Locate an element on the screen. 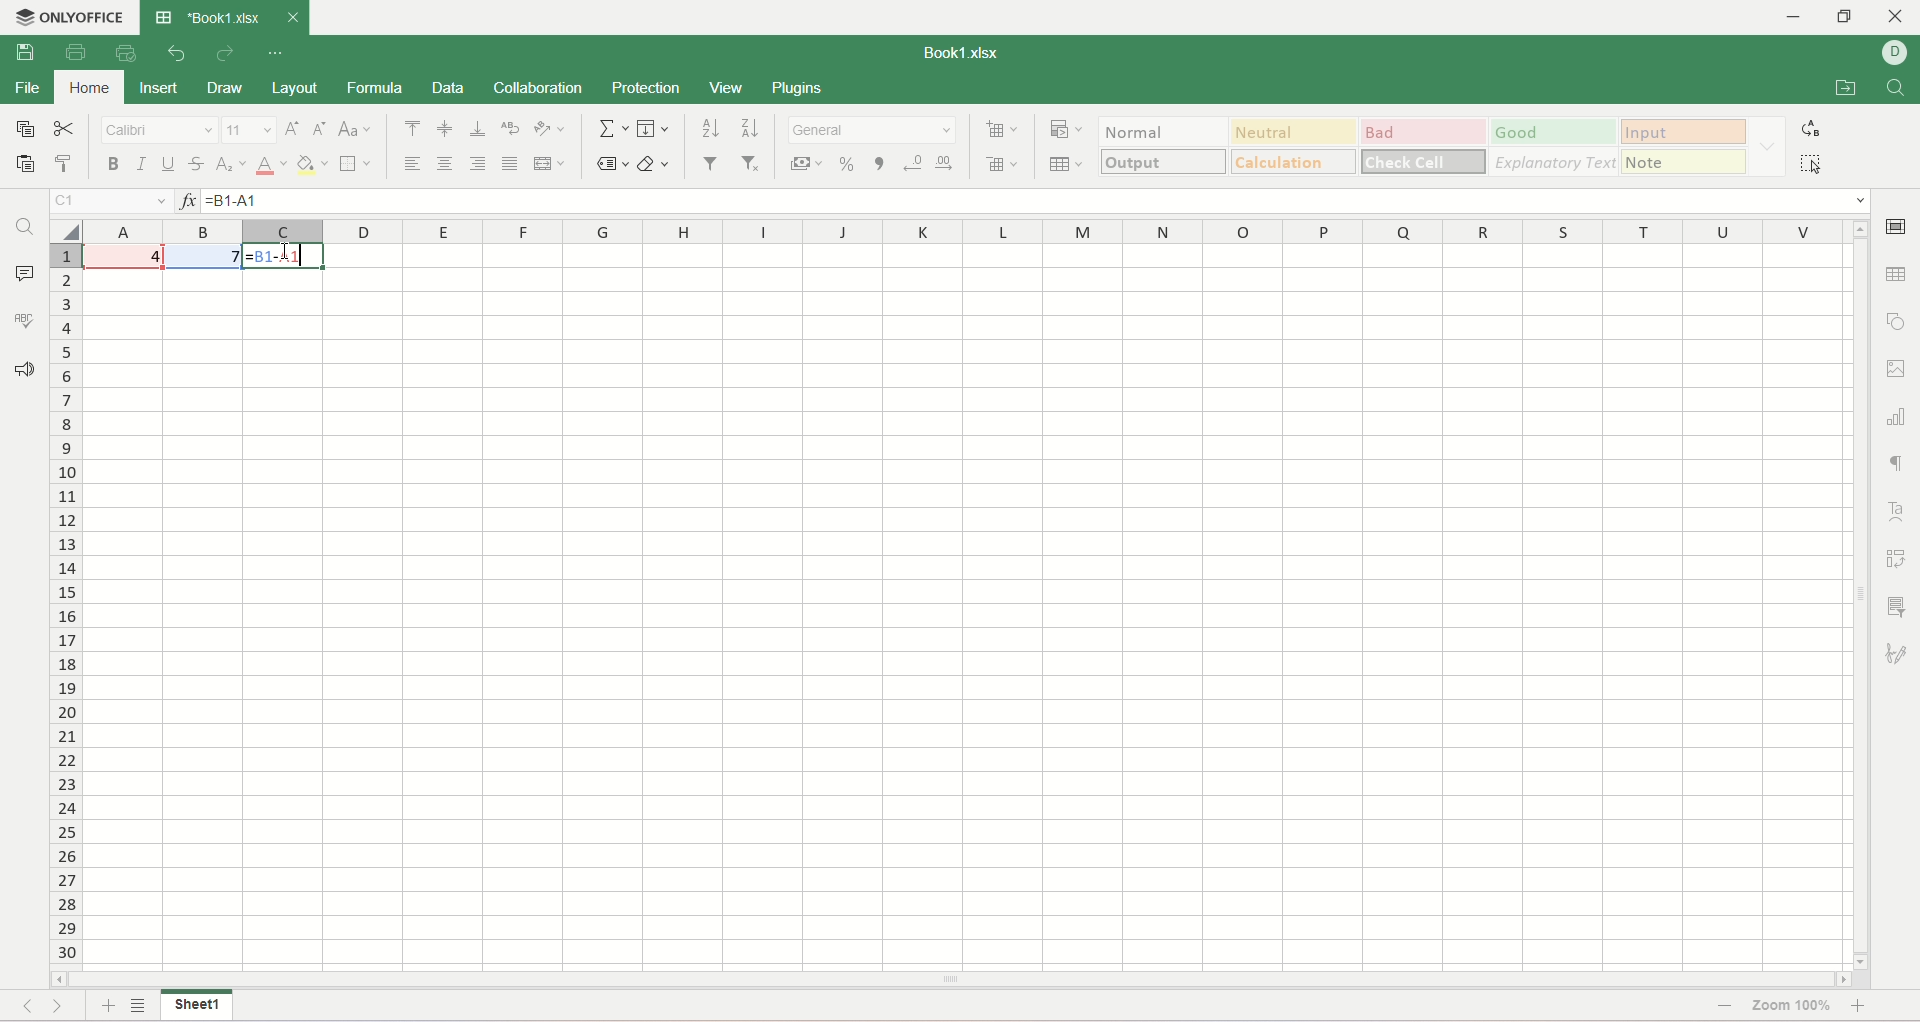 This screenshot has height=1022, width=1920. check cell is located at coordinates (1421, 162).